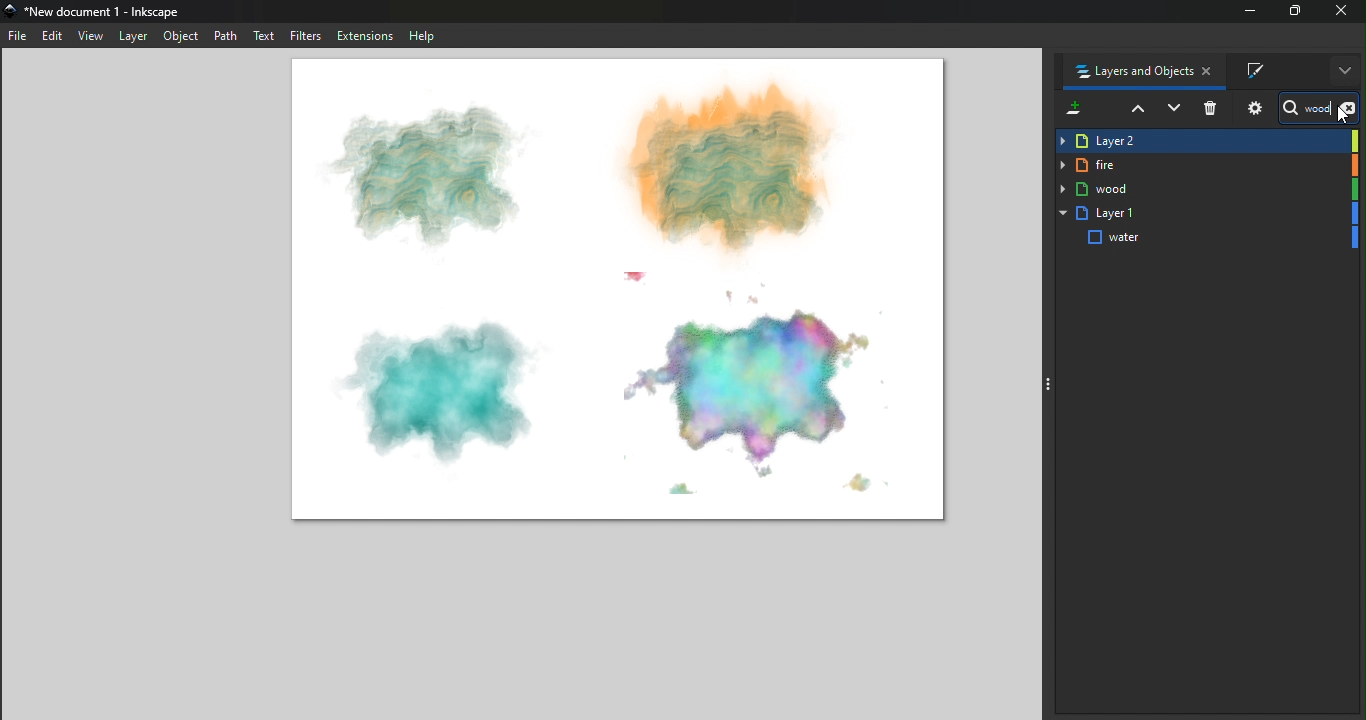 This screenshot has width=1366, height=720. Describe the element at coordinates (1260, 107) in the screenshot. I see `Objects and layers dialog settings` at that location.